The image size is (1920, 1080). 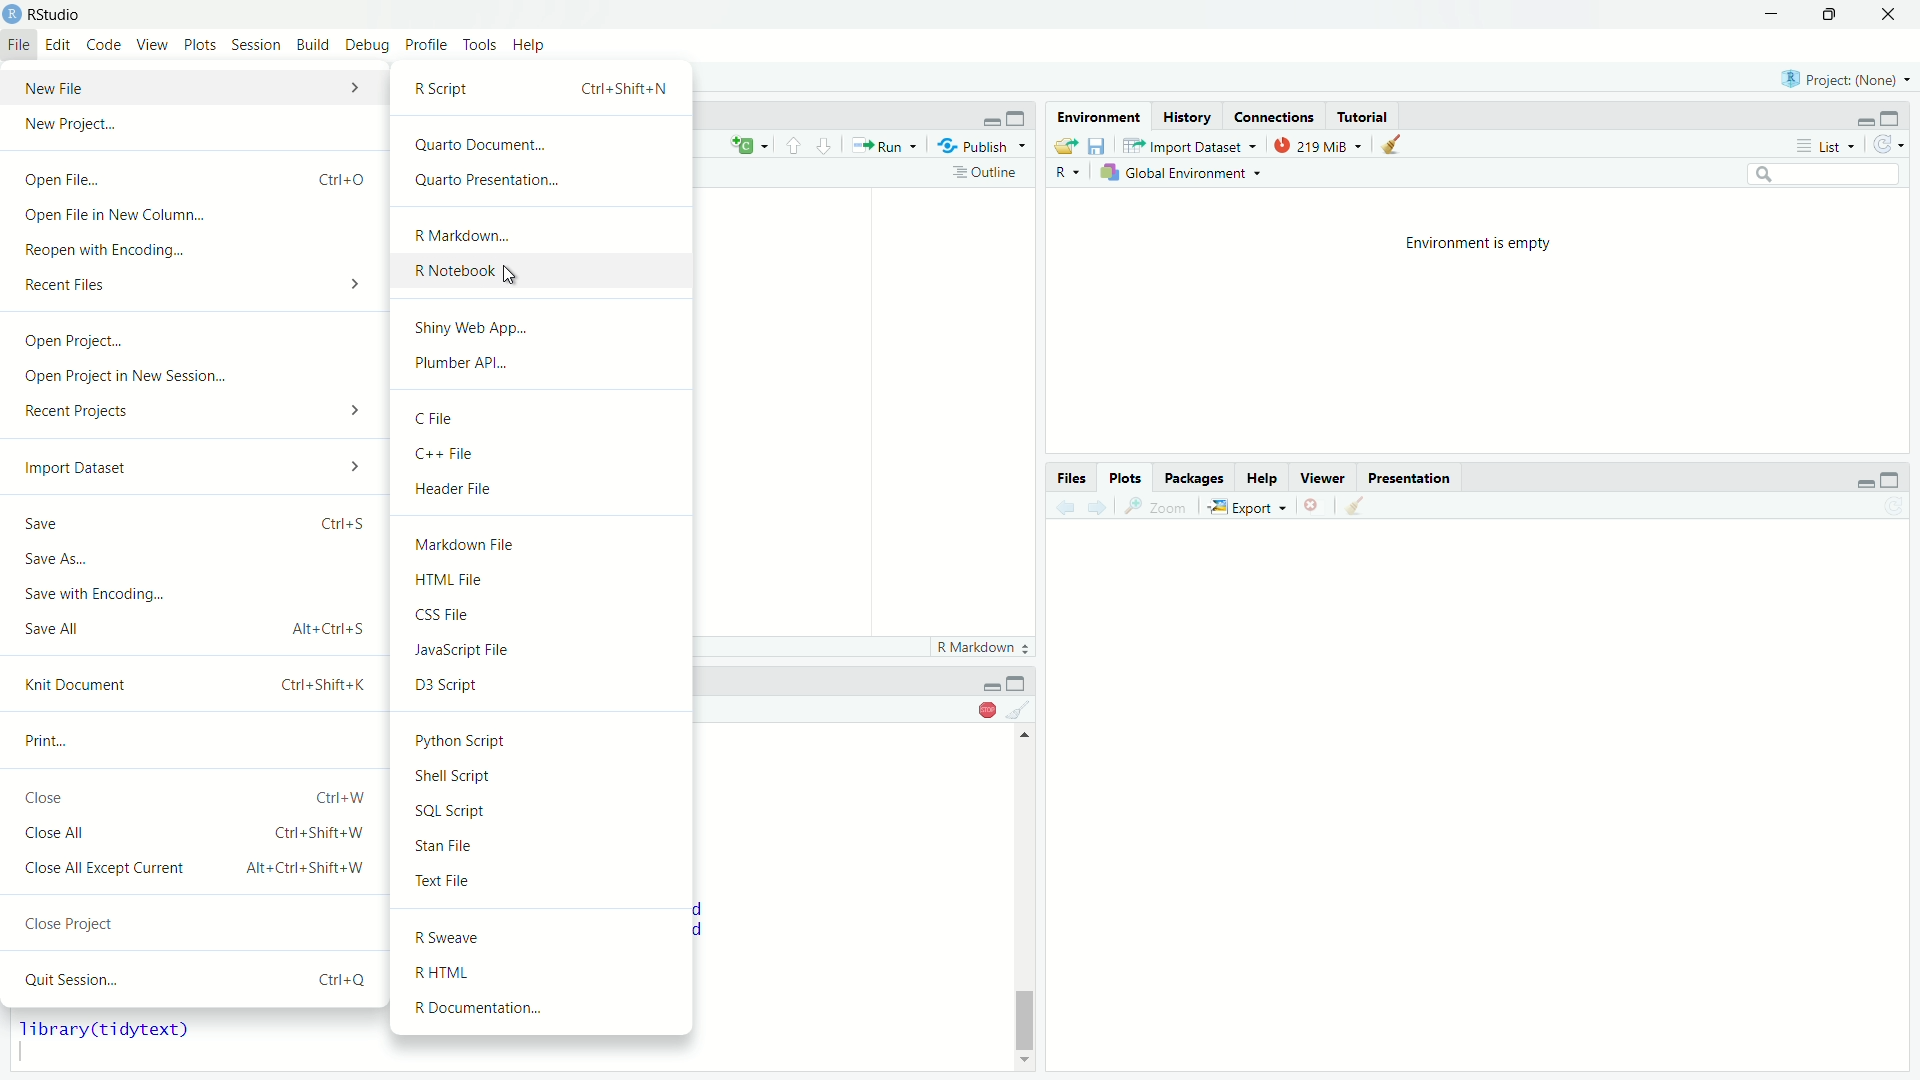 I want to click on Save All, so click(x=192, y=625).